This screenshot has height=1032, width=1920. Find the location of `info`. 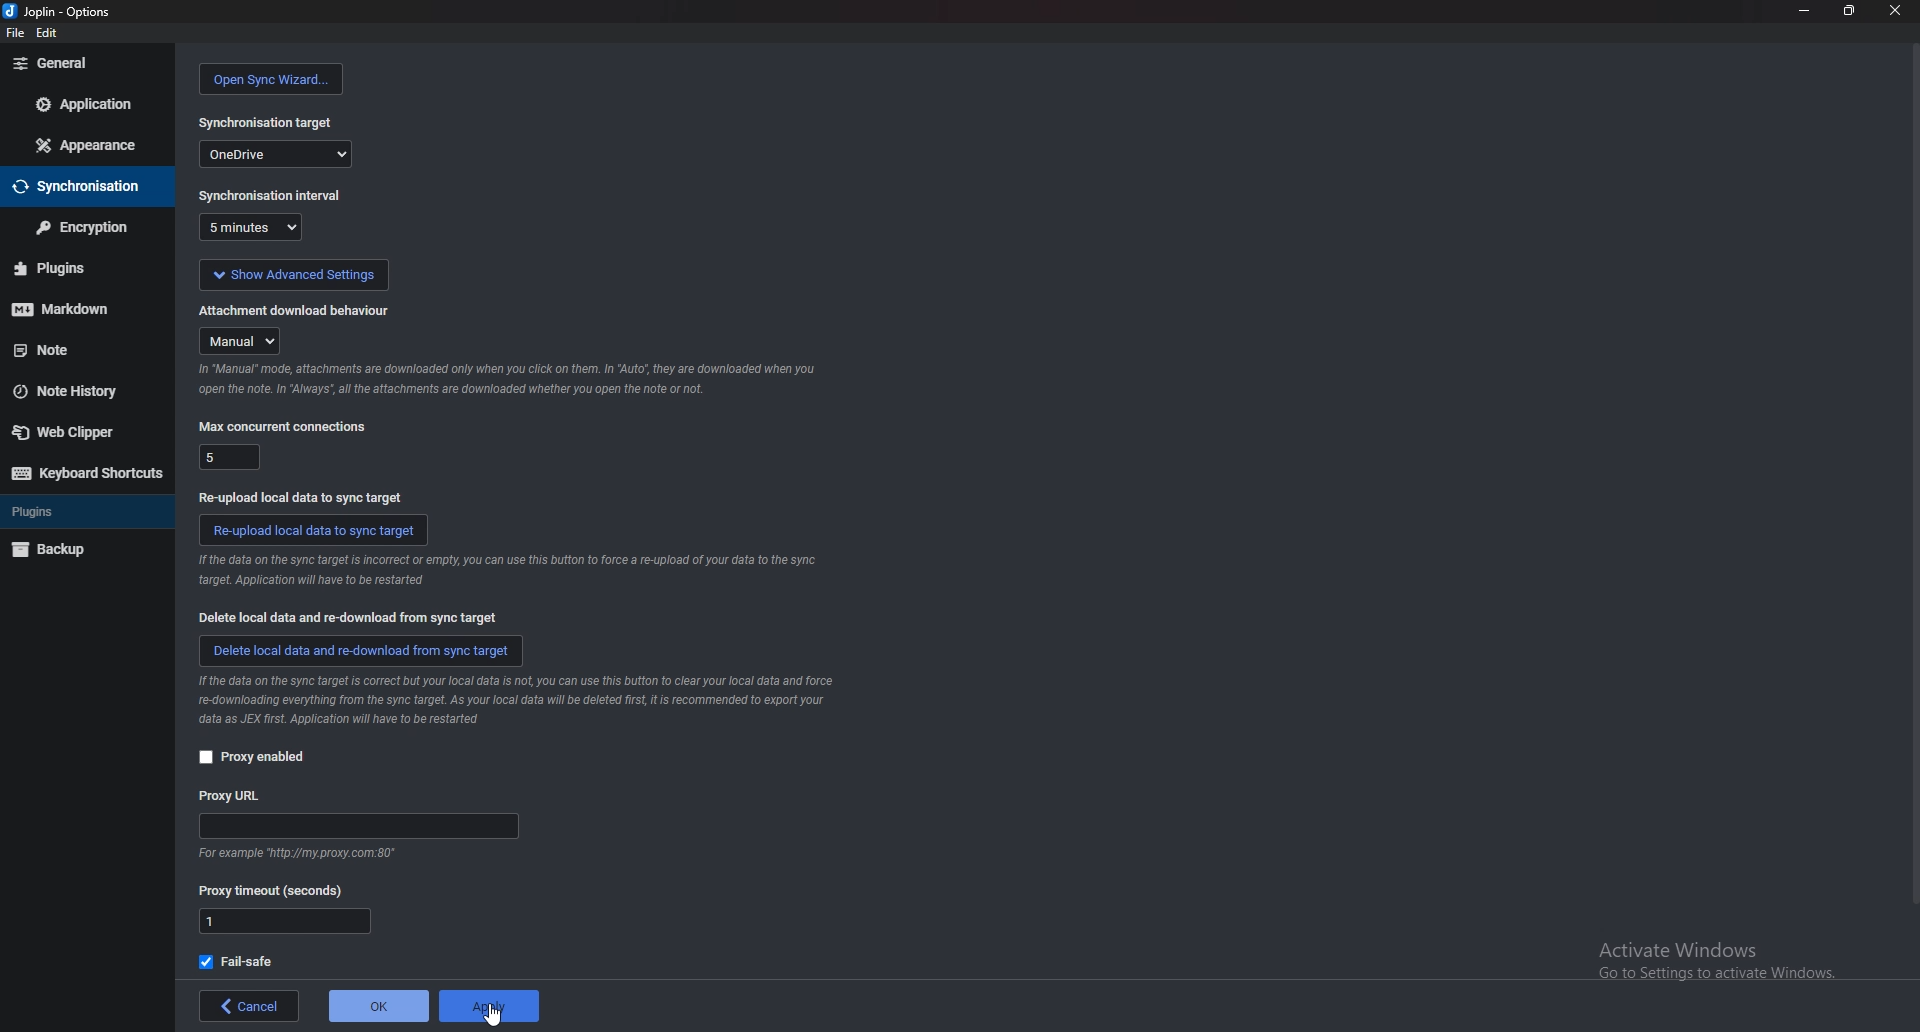

info is located at coordinates (512, 380).